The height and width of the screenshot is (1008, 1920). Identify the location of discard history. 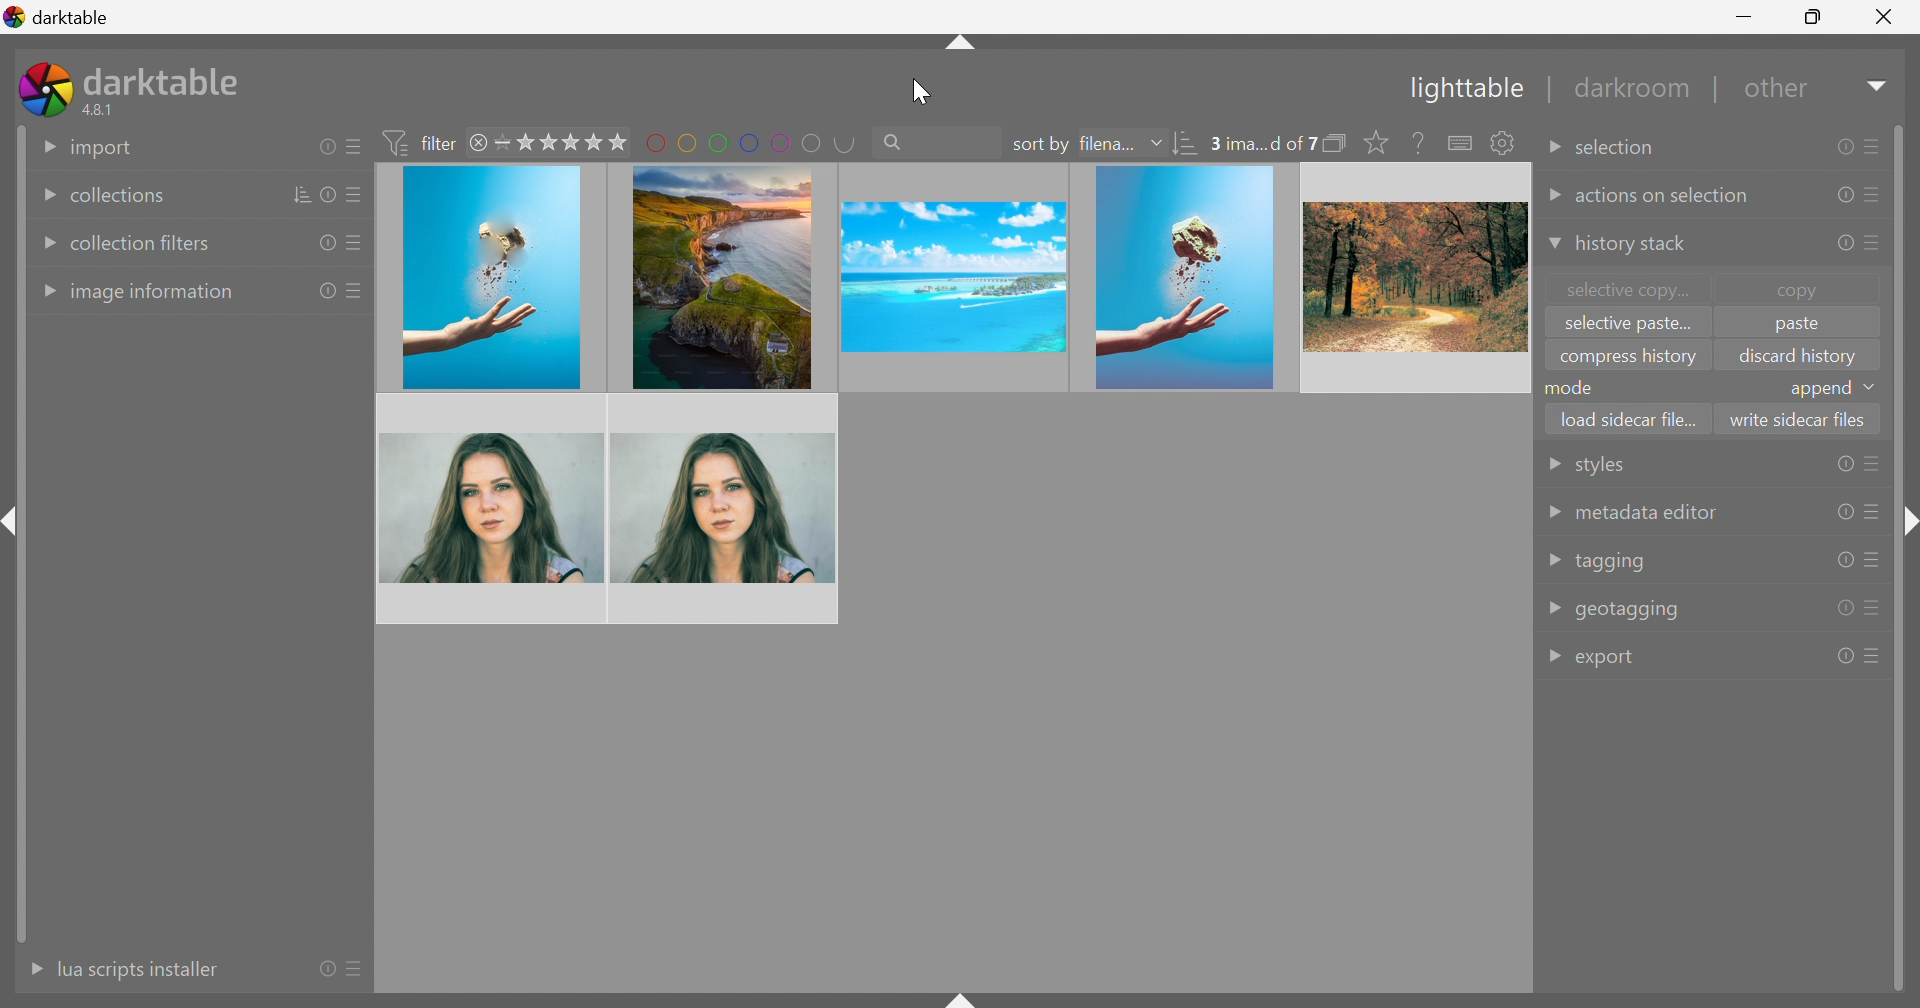
(1798, 356).